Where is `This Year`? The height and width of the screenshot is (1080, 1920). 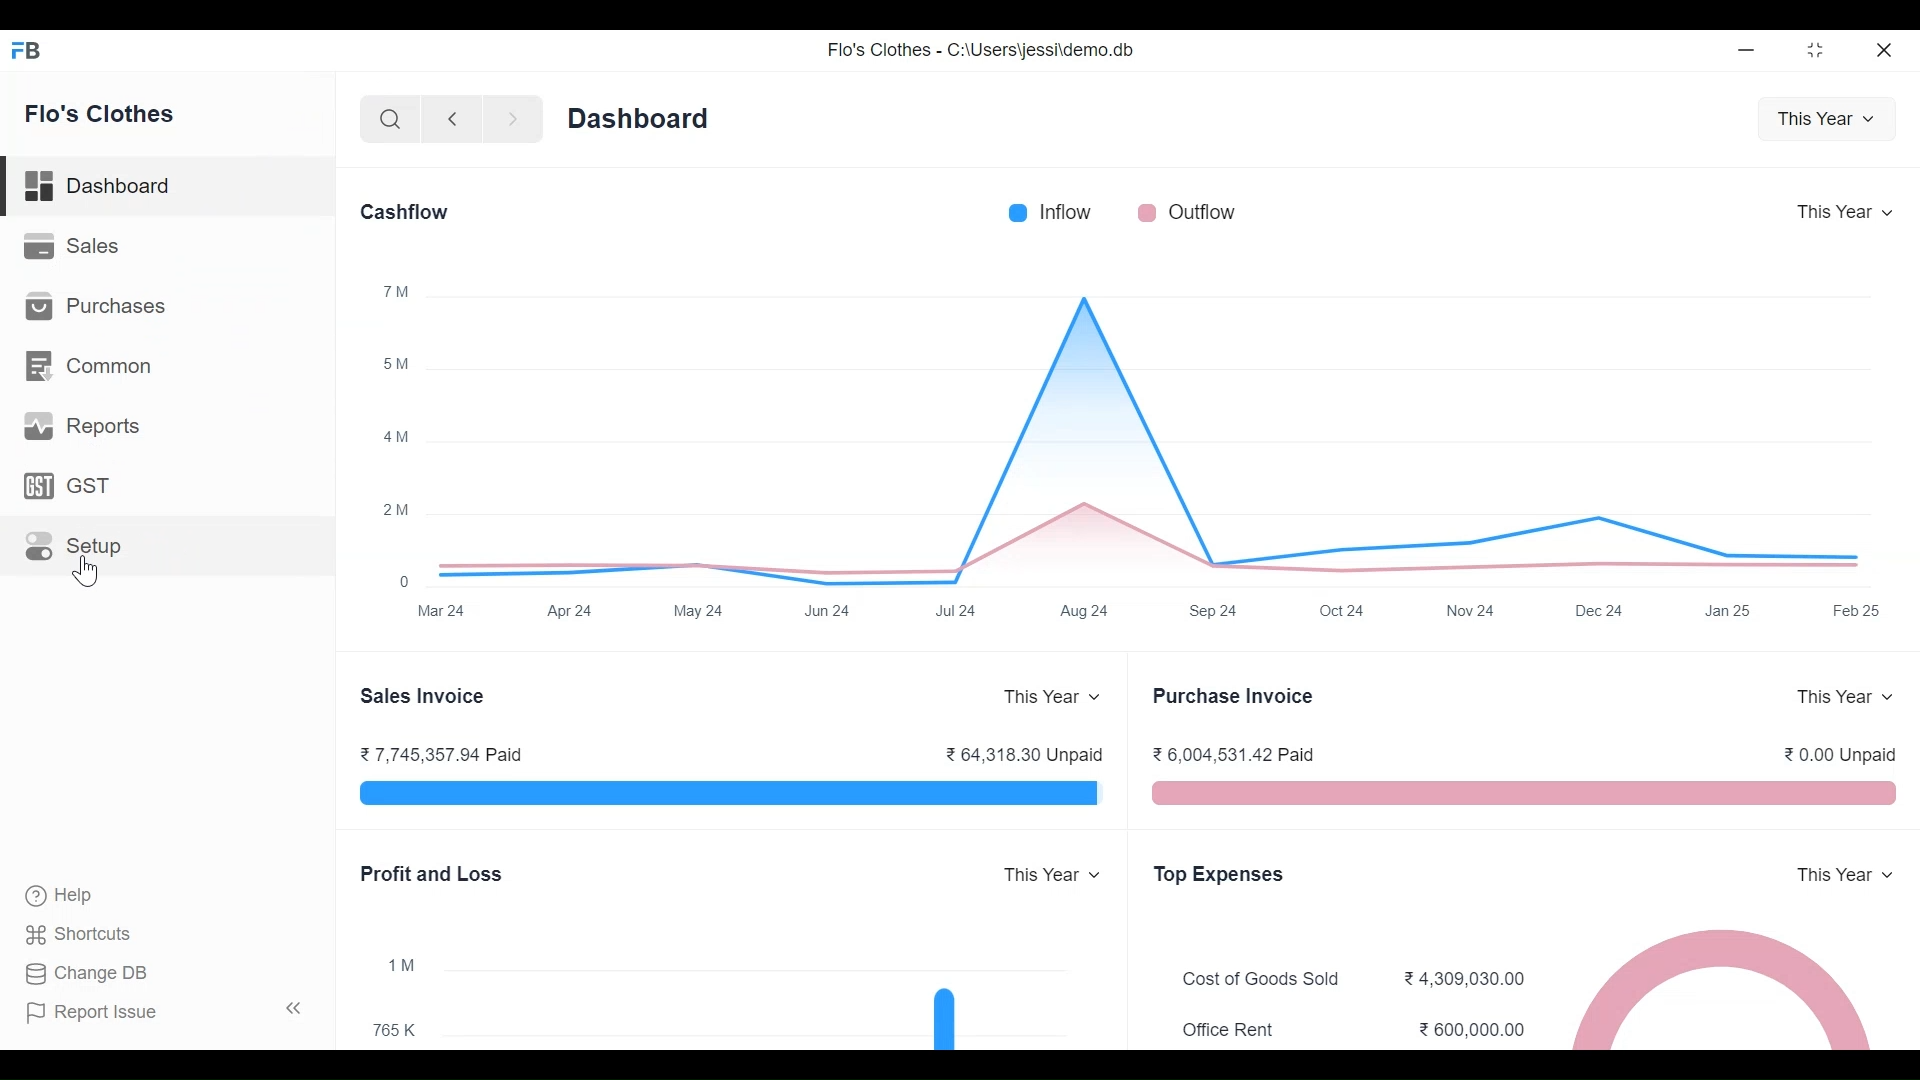
This Year is located at coordinates (1842, 697).